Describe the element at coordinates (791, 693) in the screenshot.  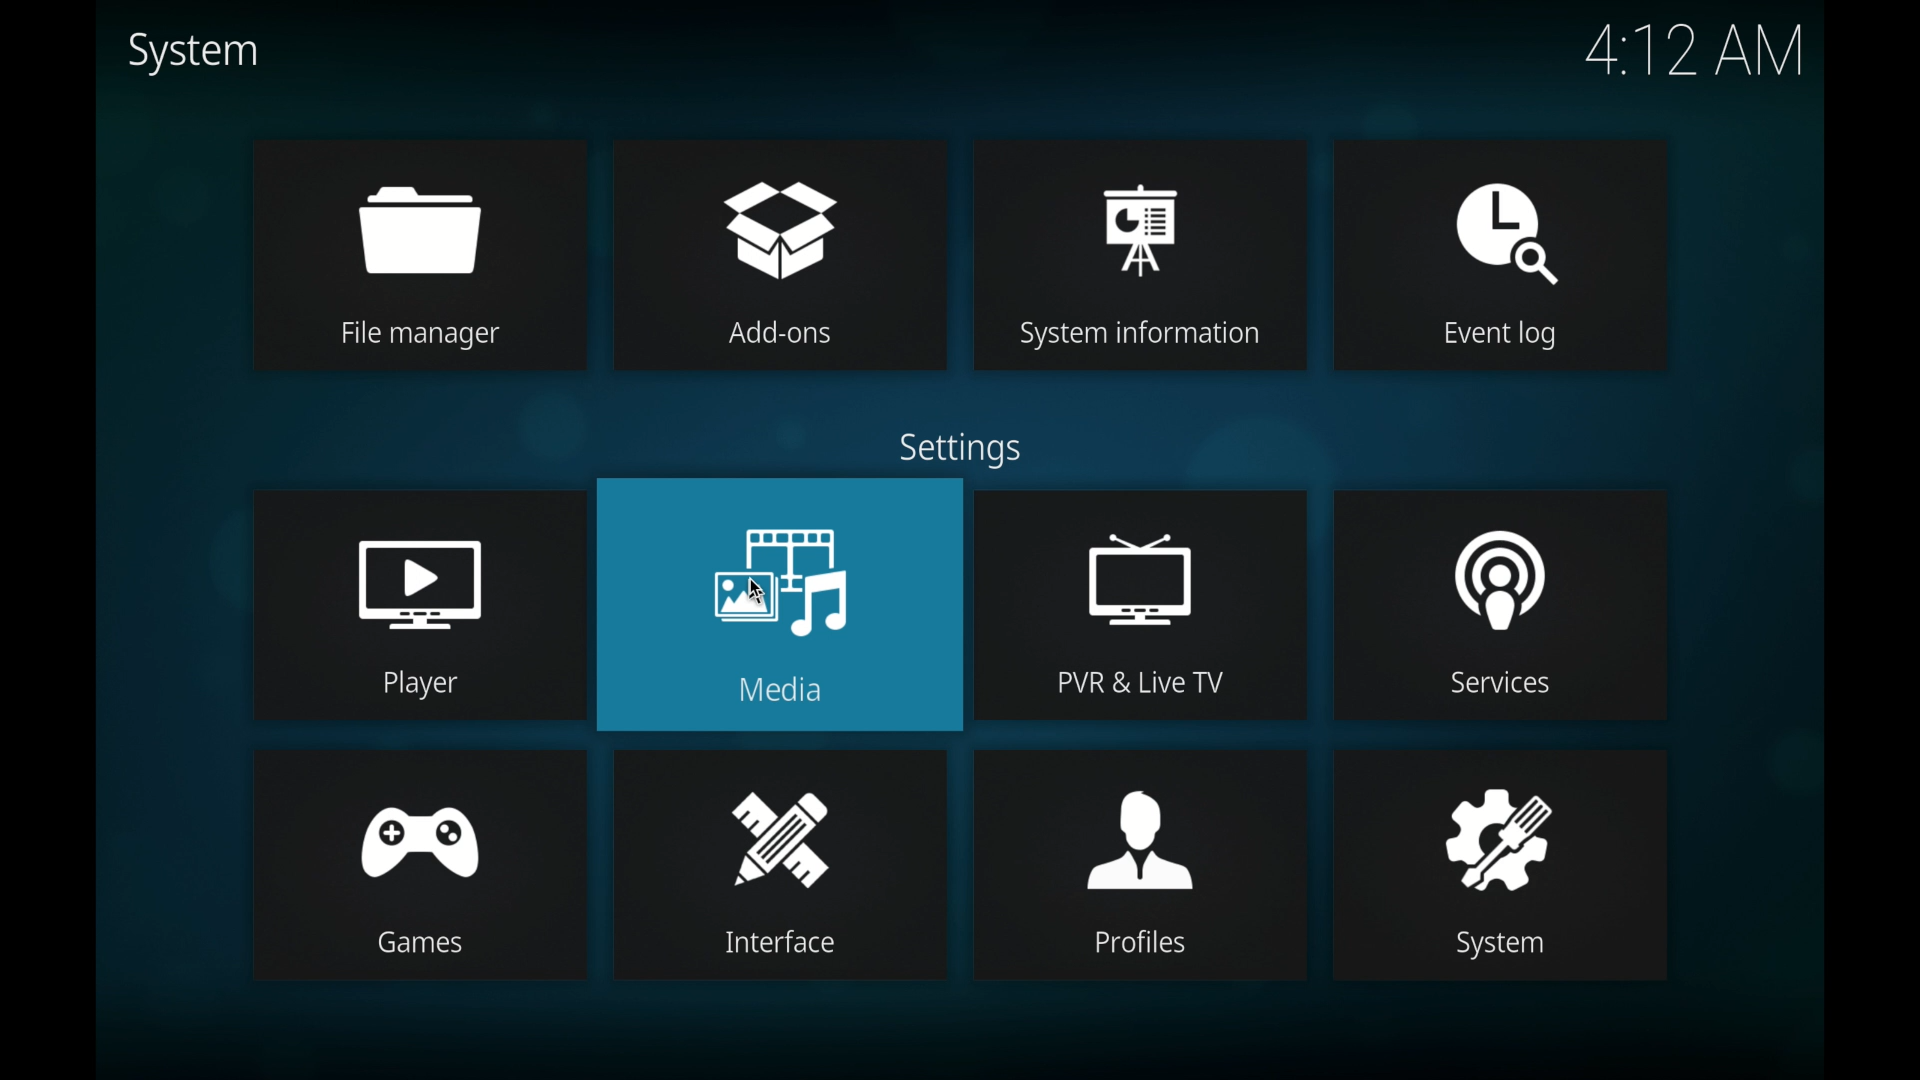
I see `Media` at that location.